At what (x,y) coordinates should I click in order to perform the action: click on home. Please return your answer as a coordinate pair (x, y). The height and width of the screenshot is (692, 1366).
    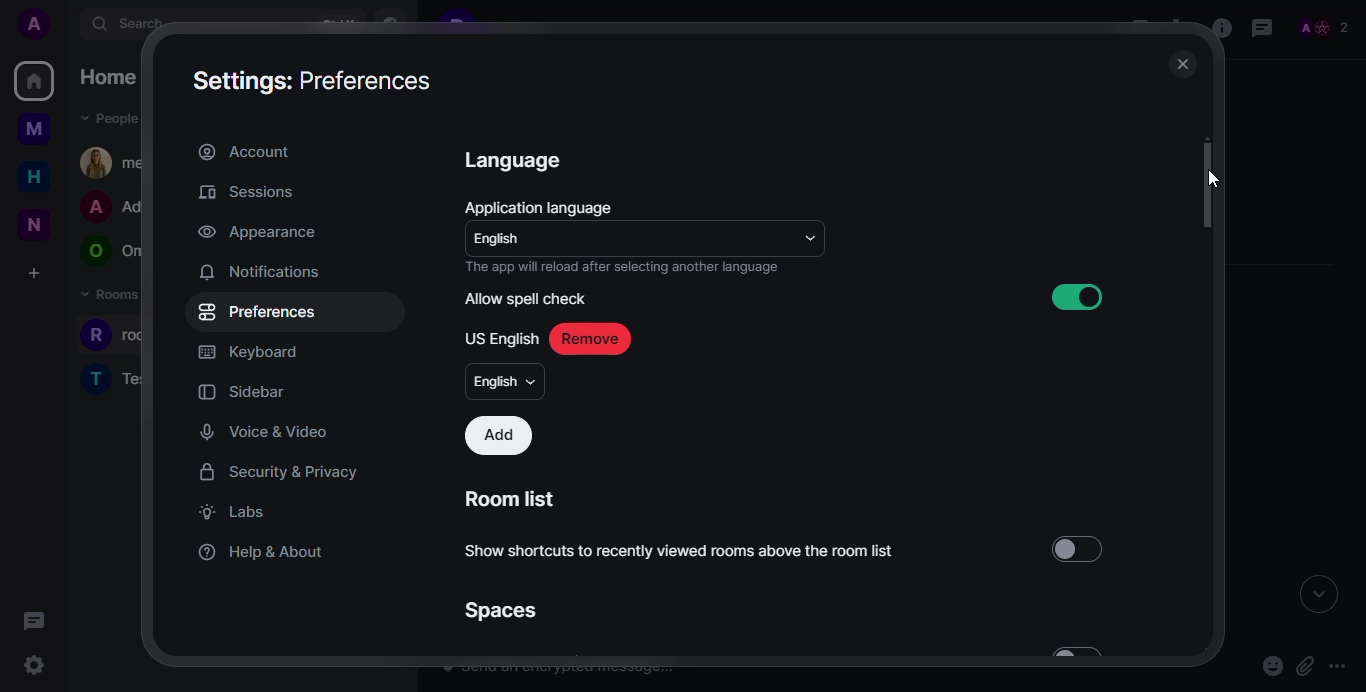
    Looking at the image, I should click on (113, 77).